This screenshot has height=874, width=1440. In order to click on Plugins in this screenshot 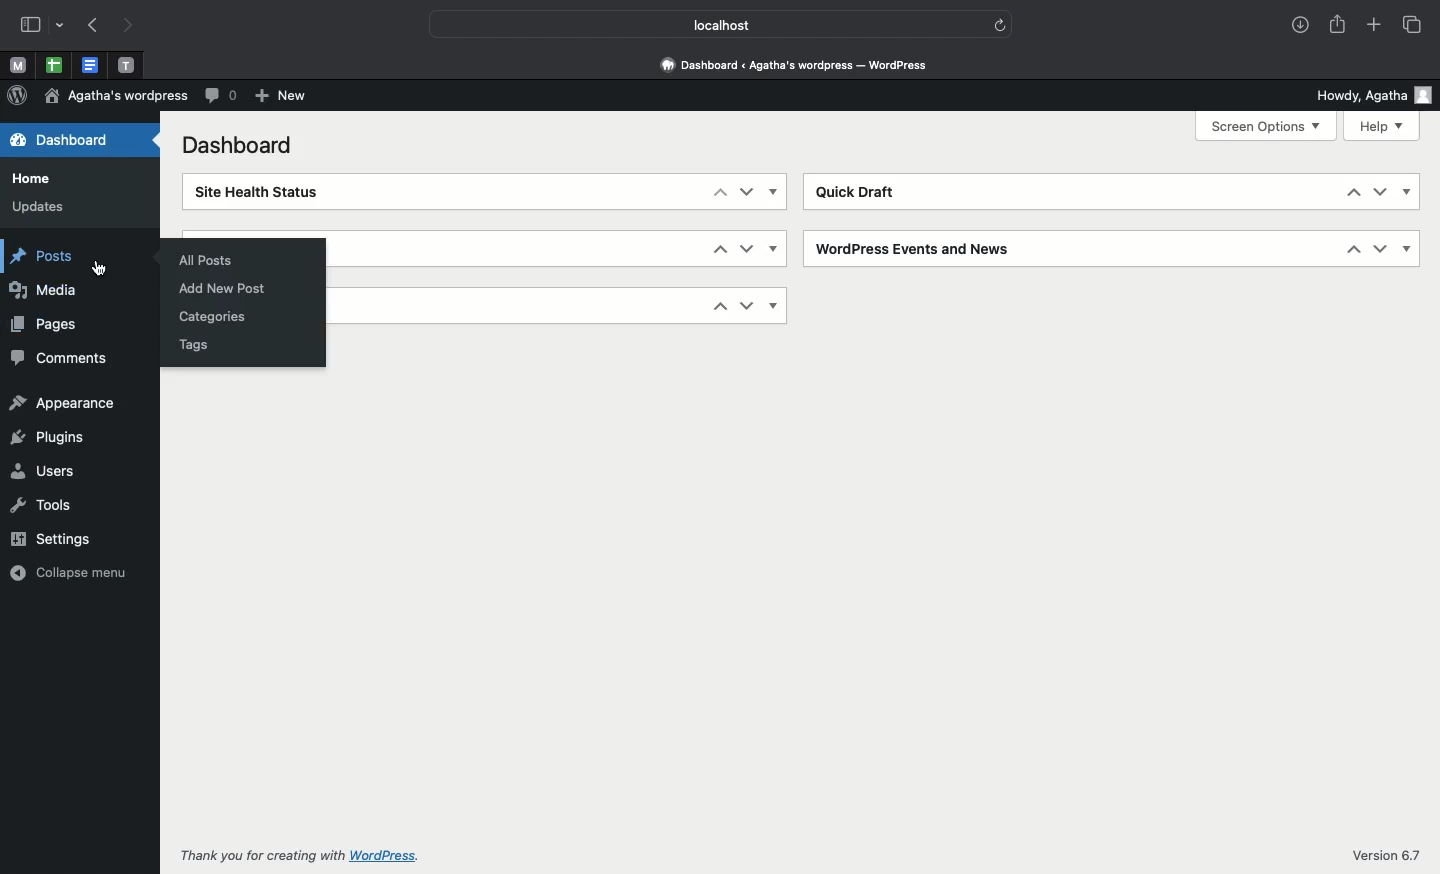, I will do `click(48, 433)`.